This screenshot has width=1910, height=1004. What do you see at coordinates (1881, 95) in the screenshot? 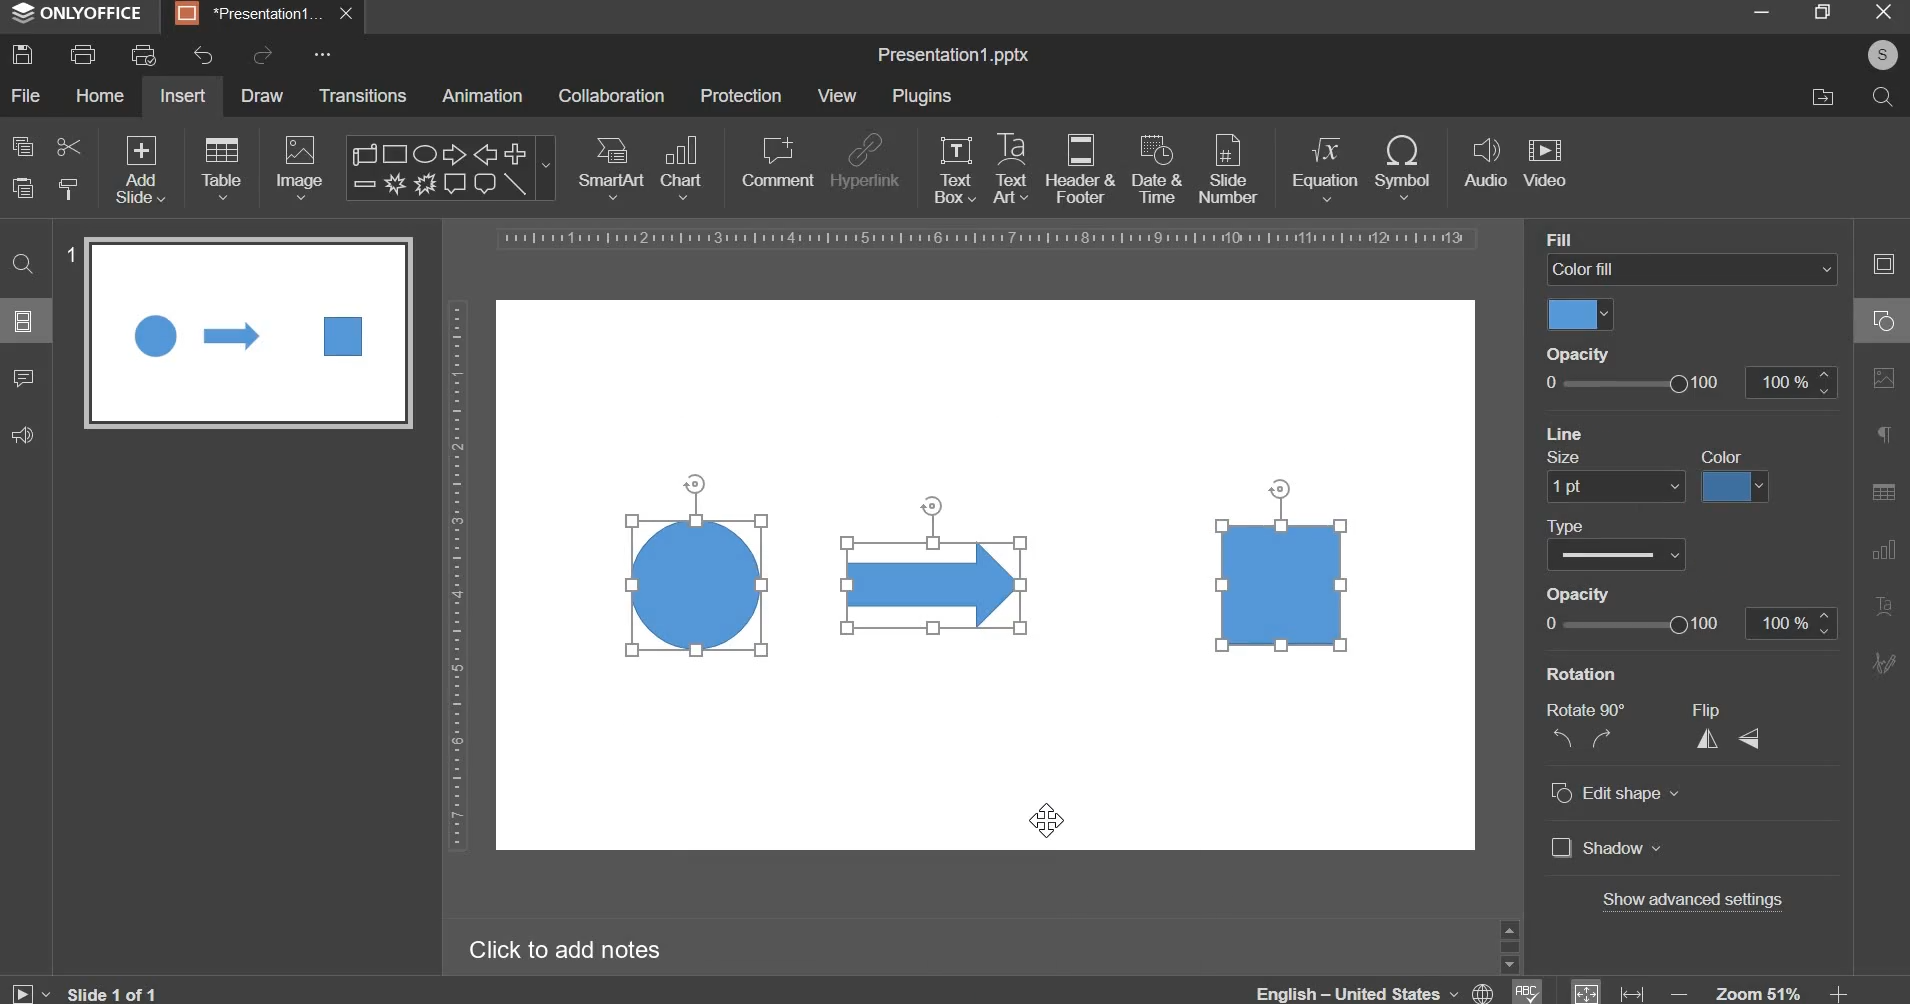
I see `search` at bounding box center [1881, 95].